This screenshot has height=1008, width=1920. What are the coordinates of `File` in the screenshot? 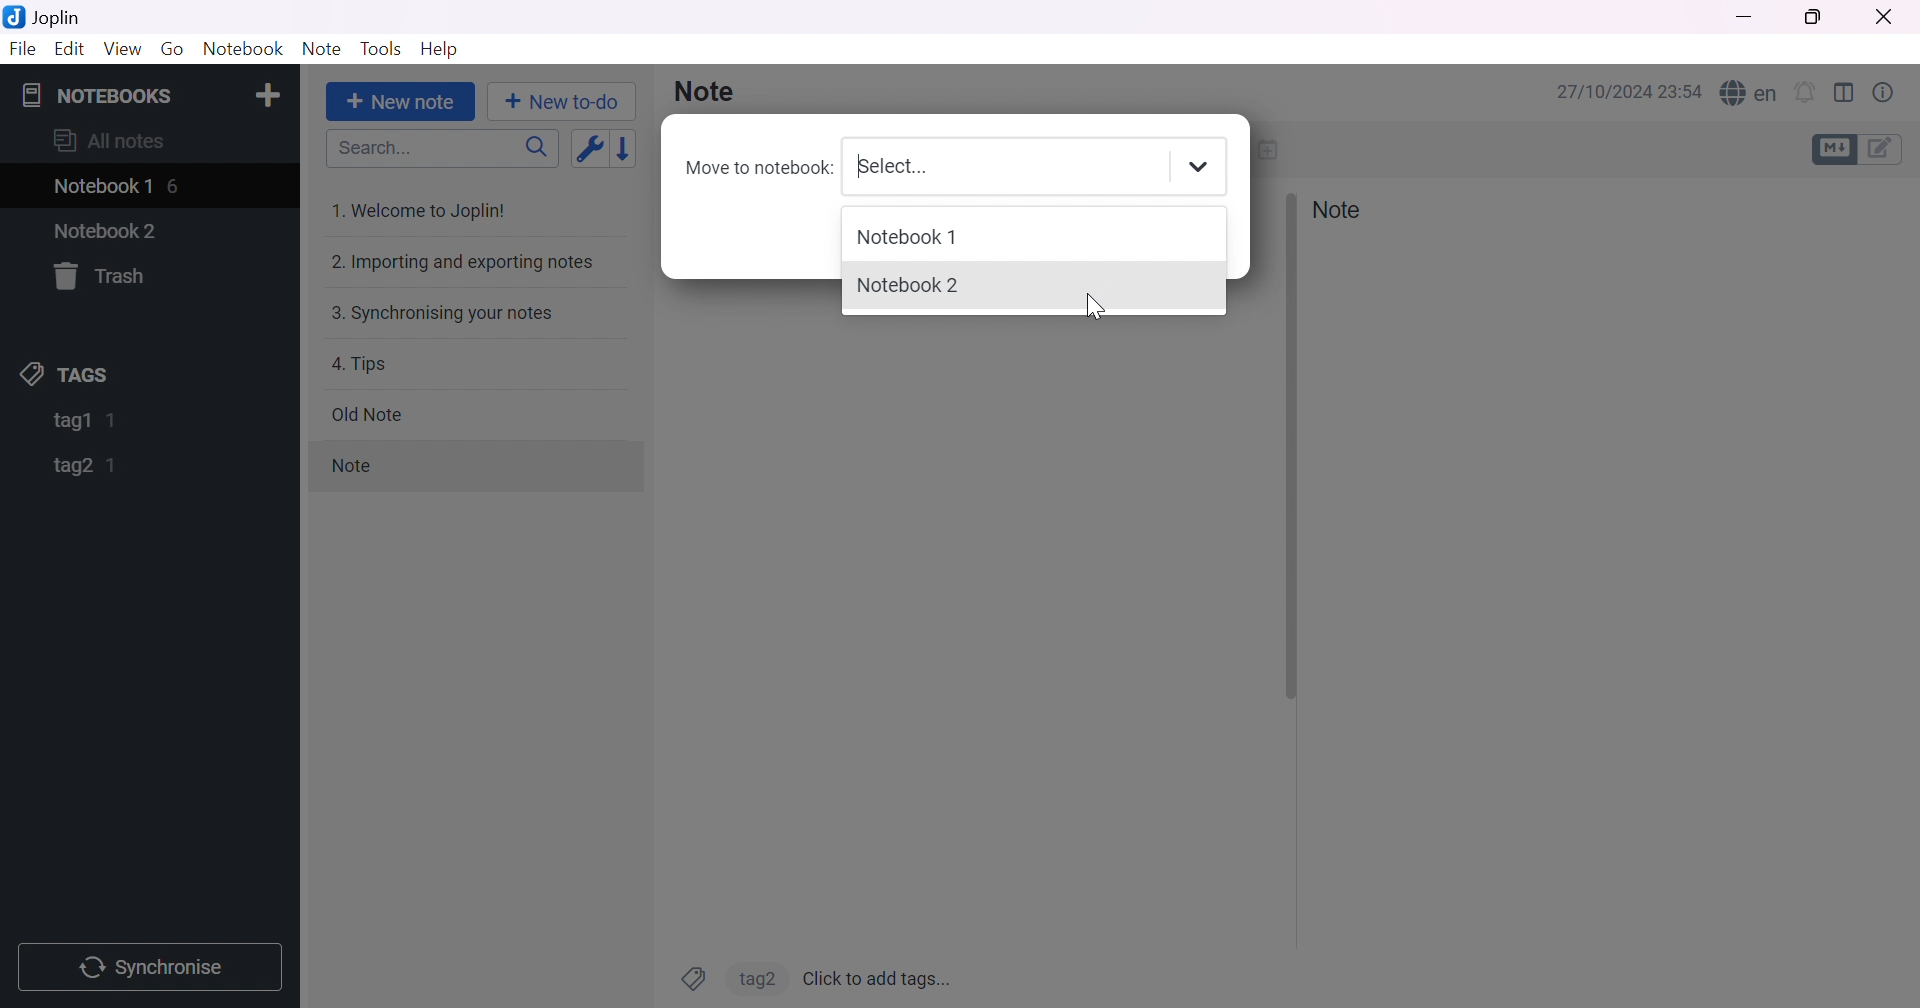 It's located at (20, 49).